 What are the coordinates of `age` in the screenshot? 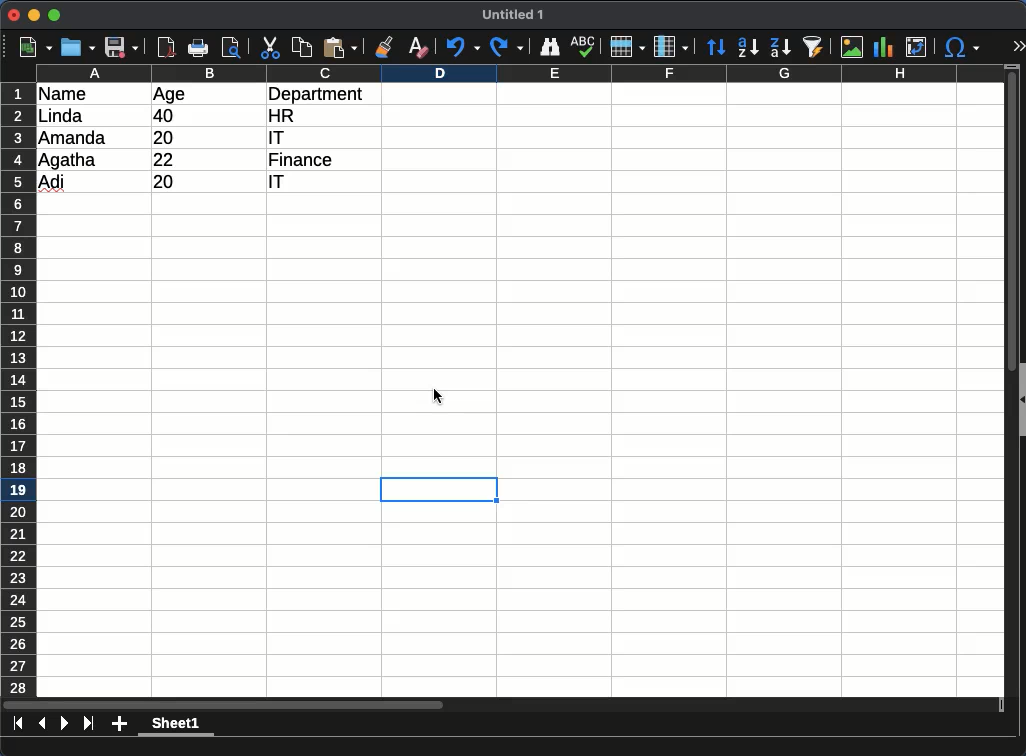 It's located at (169, 95).